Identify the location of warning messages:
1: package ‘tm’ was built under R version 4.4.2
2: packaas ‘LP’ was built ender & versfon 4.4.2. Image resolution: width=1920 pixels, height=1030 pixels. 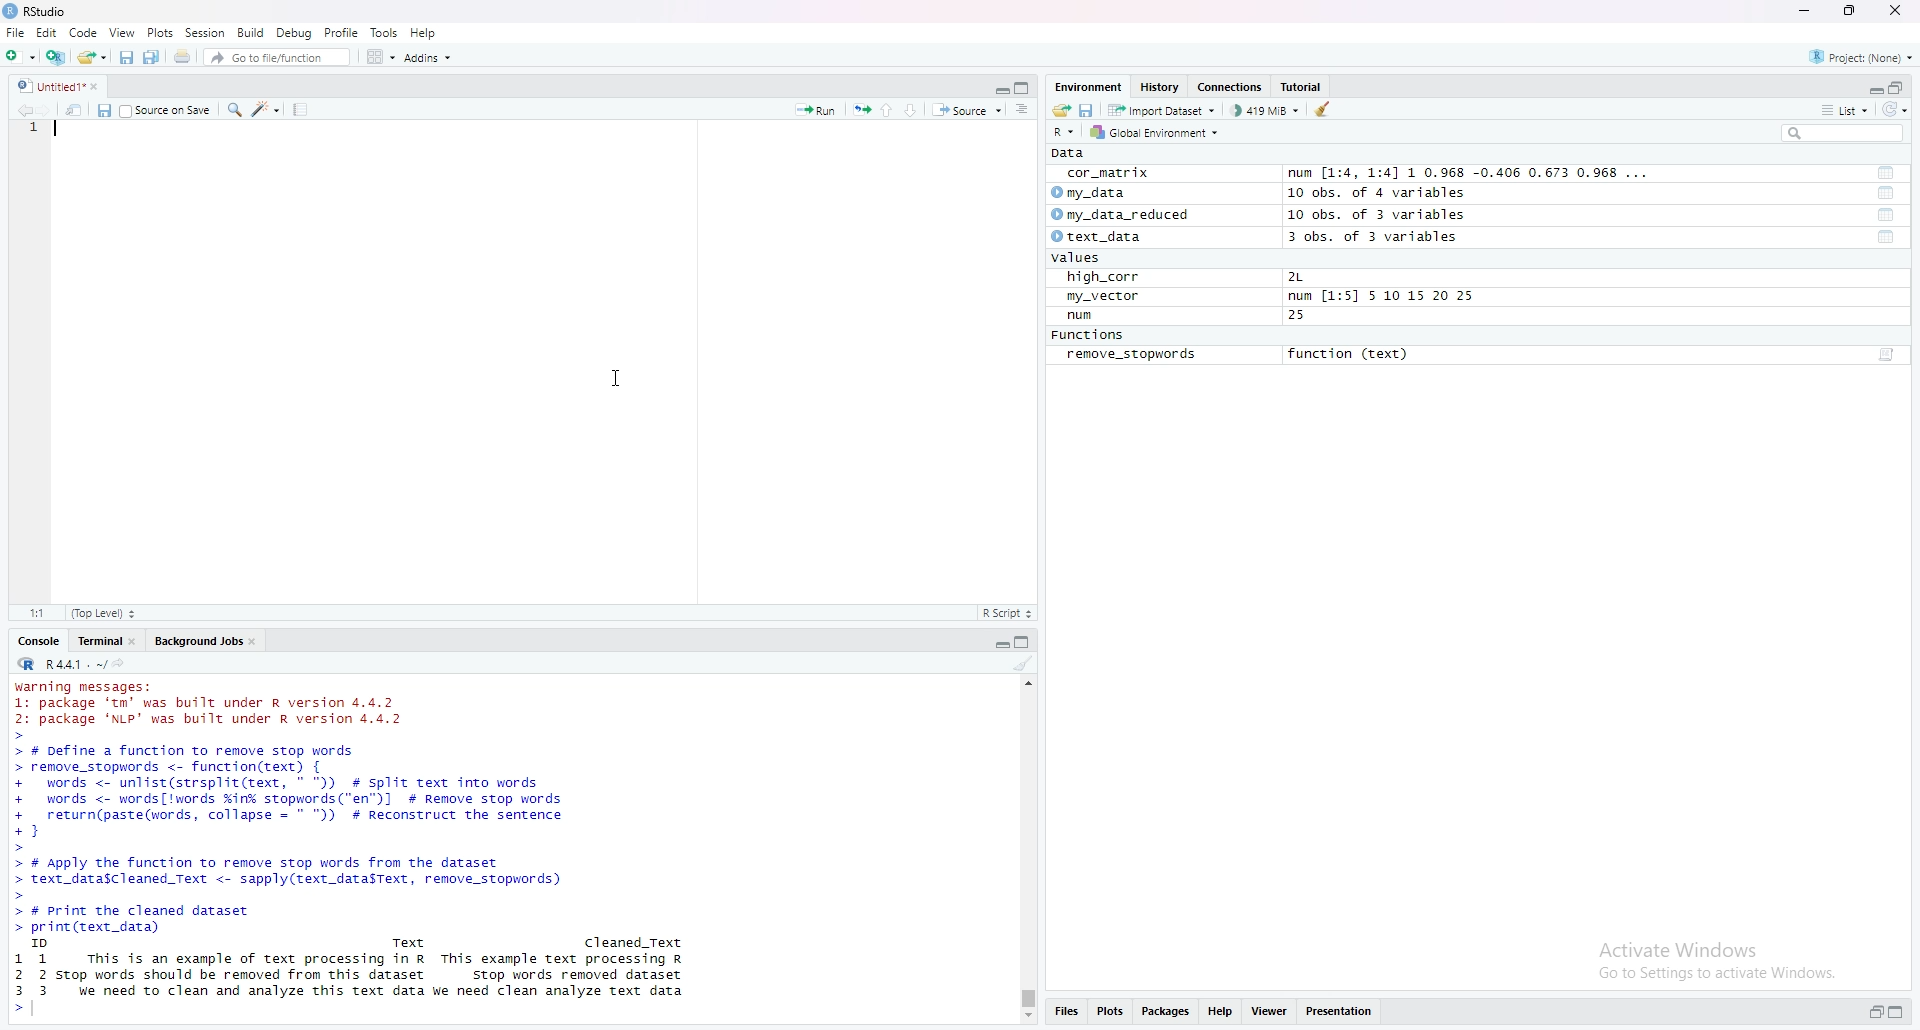
(216, 700).